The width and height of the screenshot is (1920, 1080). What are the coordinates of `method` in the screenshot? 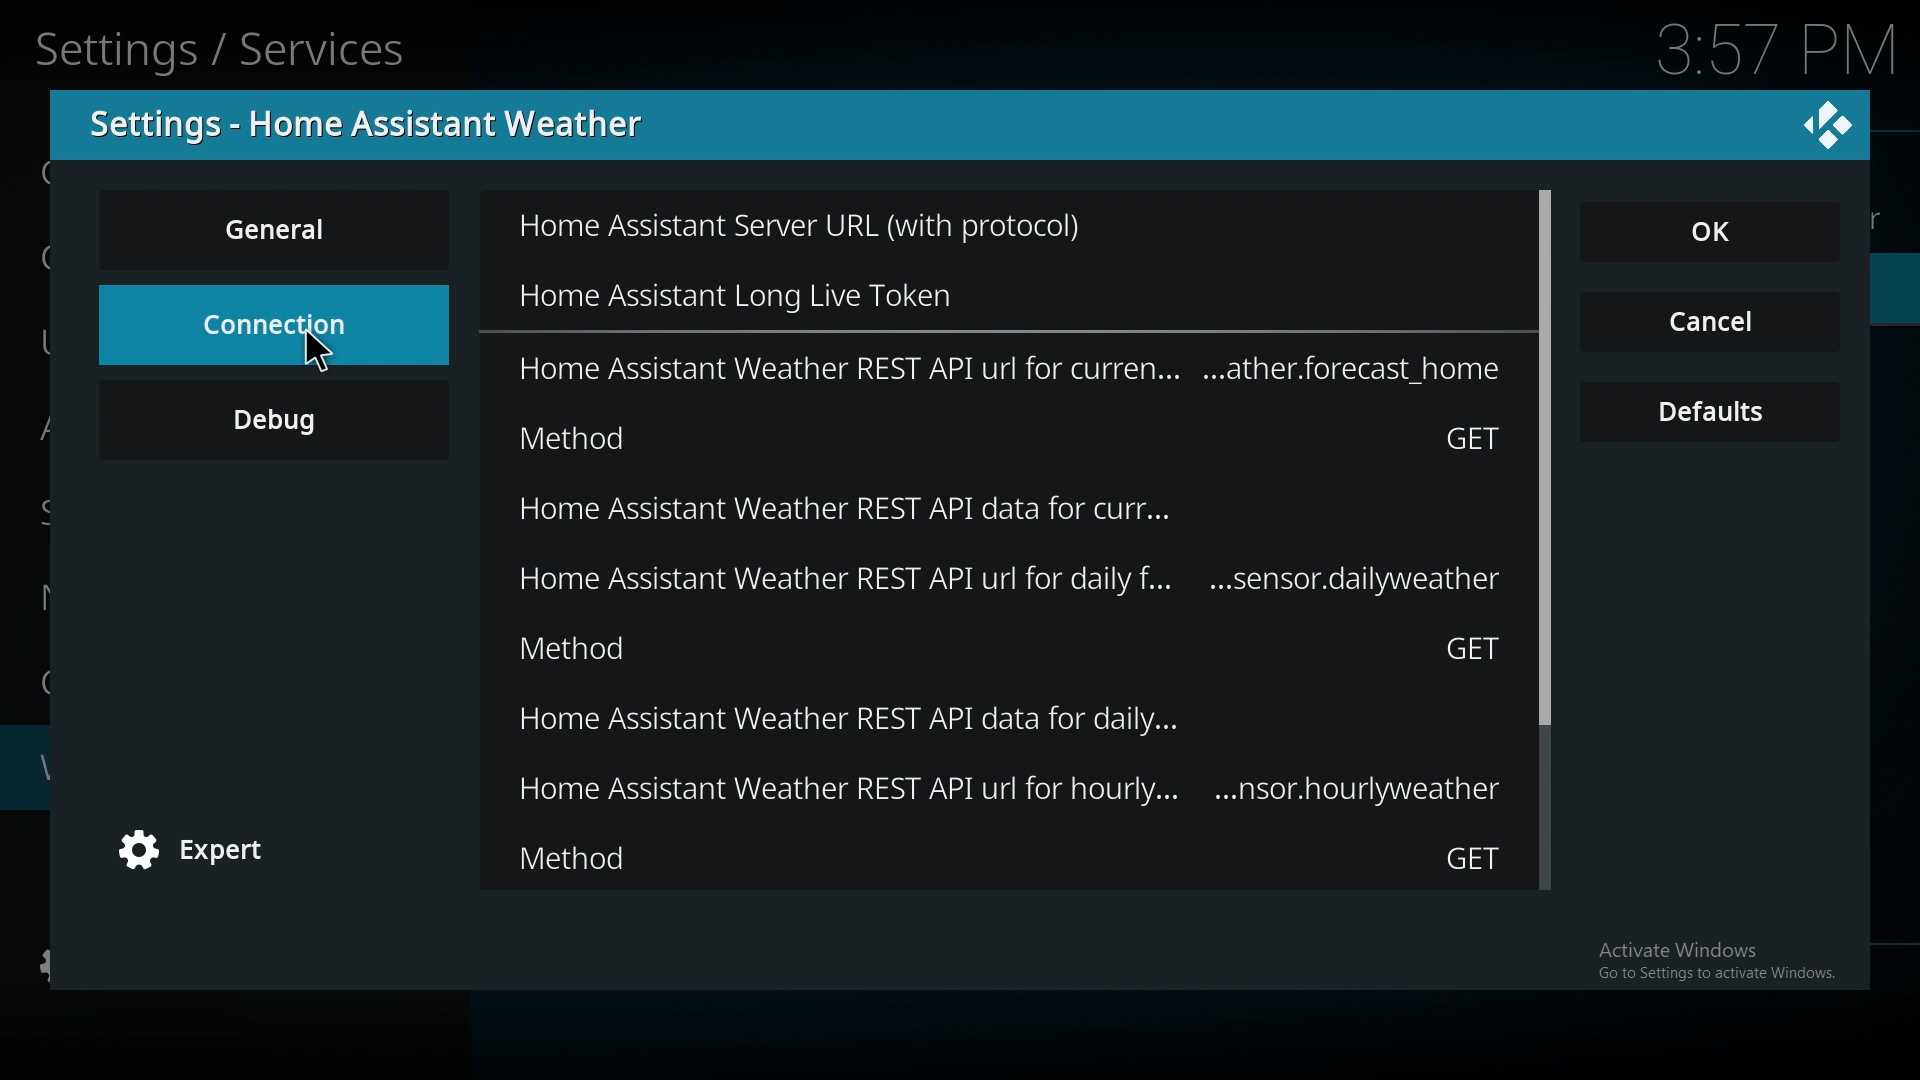 It's located at (1010, 648).